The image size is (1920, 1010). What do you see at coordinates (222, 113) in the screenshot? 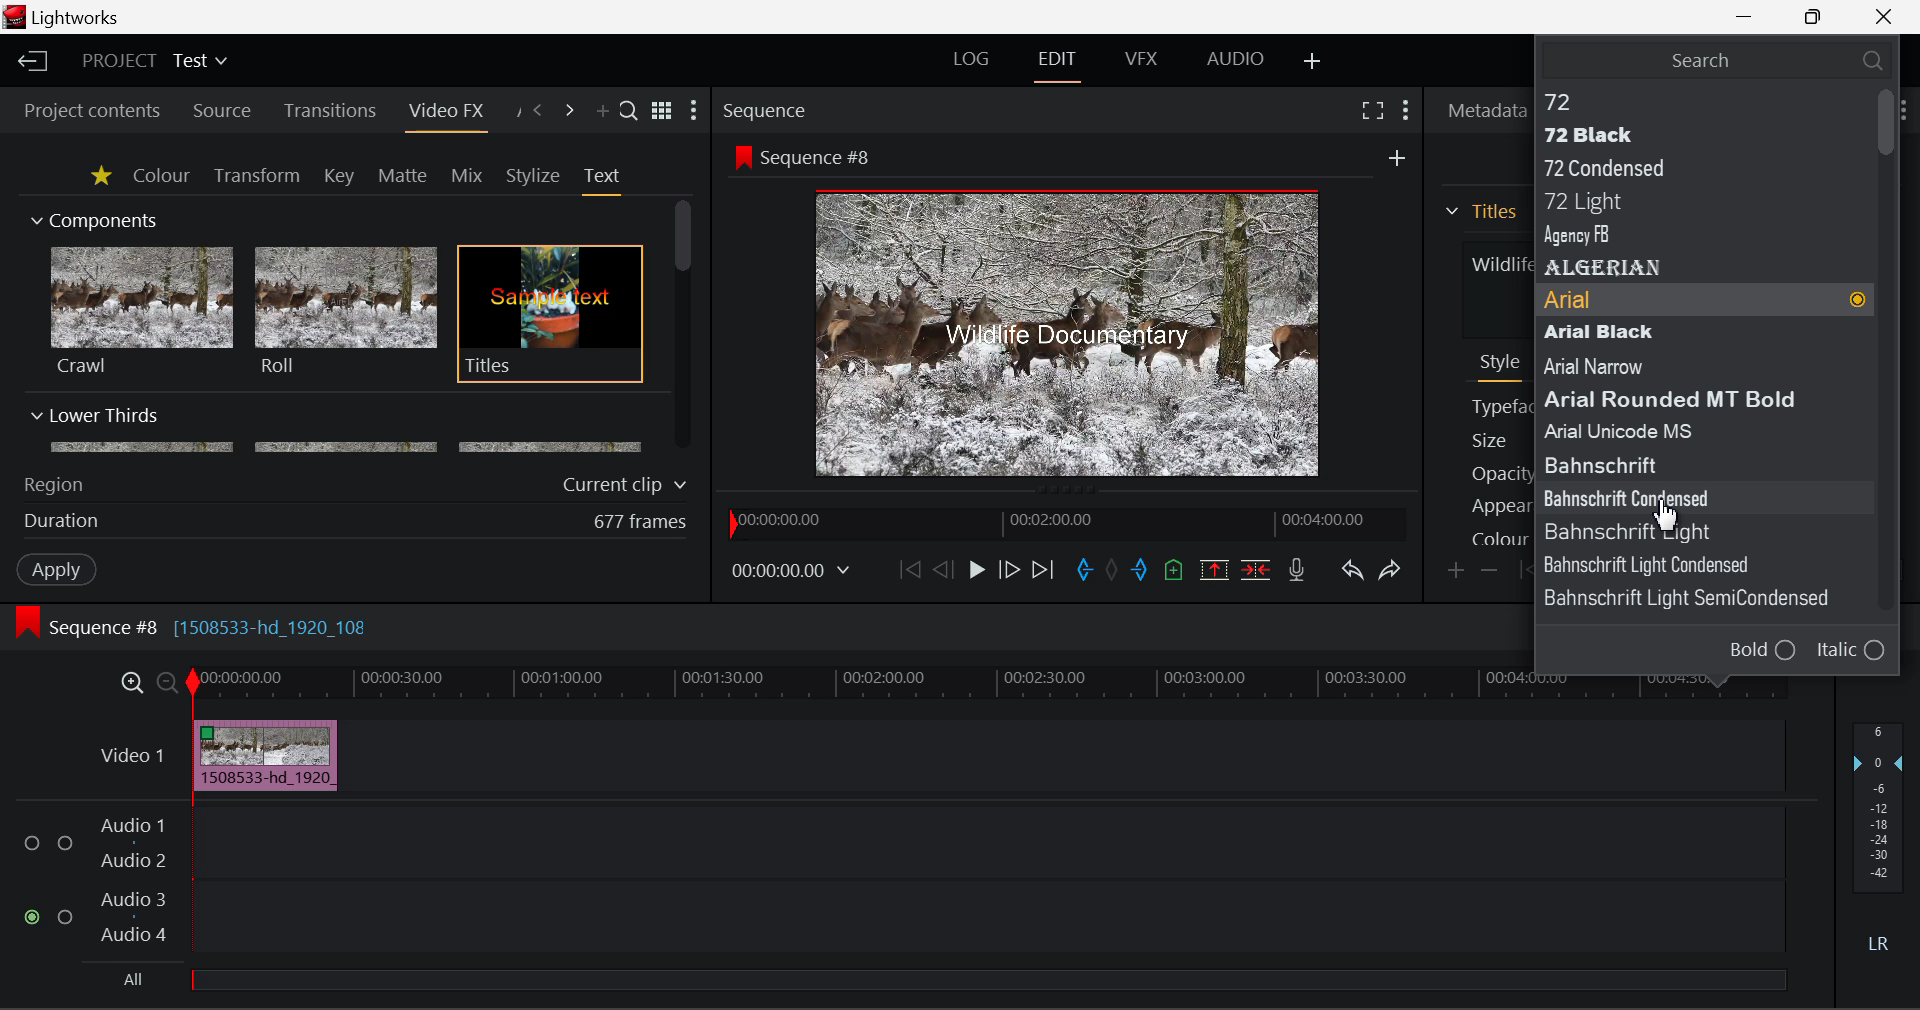
I see `Source` at bounding box center [222, 113].